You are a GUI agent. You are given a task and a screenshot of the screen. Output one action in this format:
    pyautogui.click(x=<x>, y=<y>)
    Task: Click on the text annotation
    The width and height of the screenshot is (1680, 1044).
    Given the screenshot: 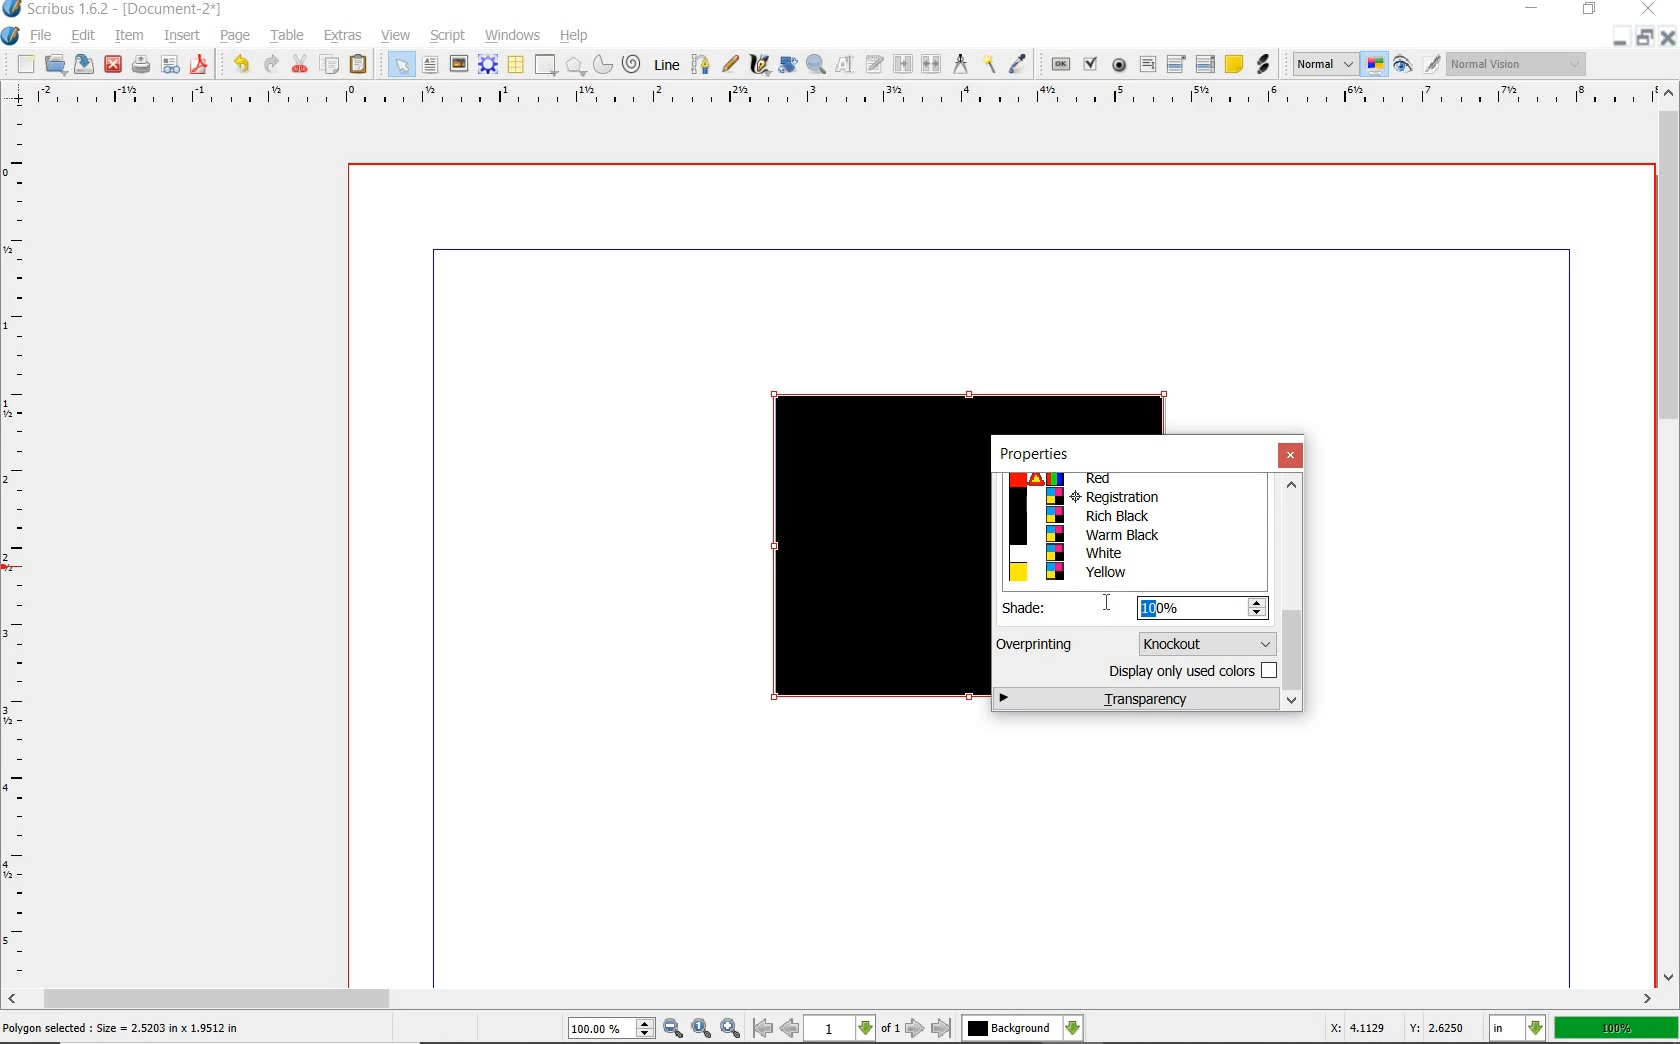 What is the action you would take?
    pyautogui.click(x=1234, y=64)
    